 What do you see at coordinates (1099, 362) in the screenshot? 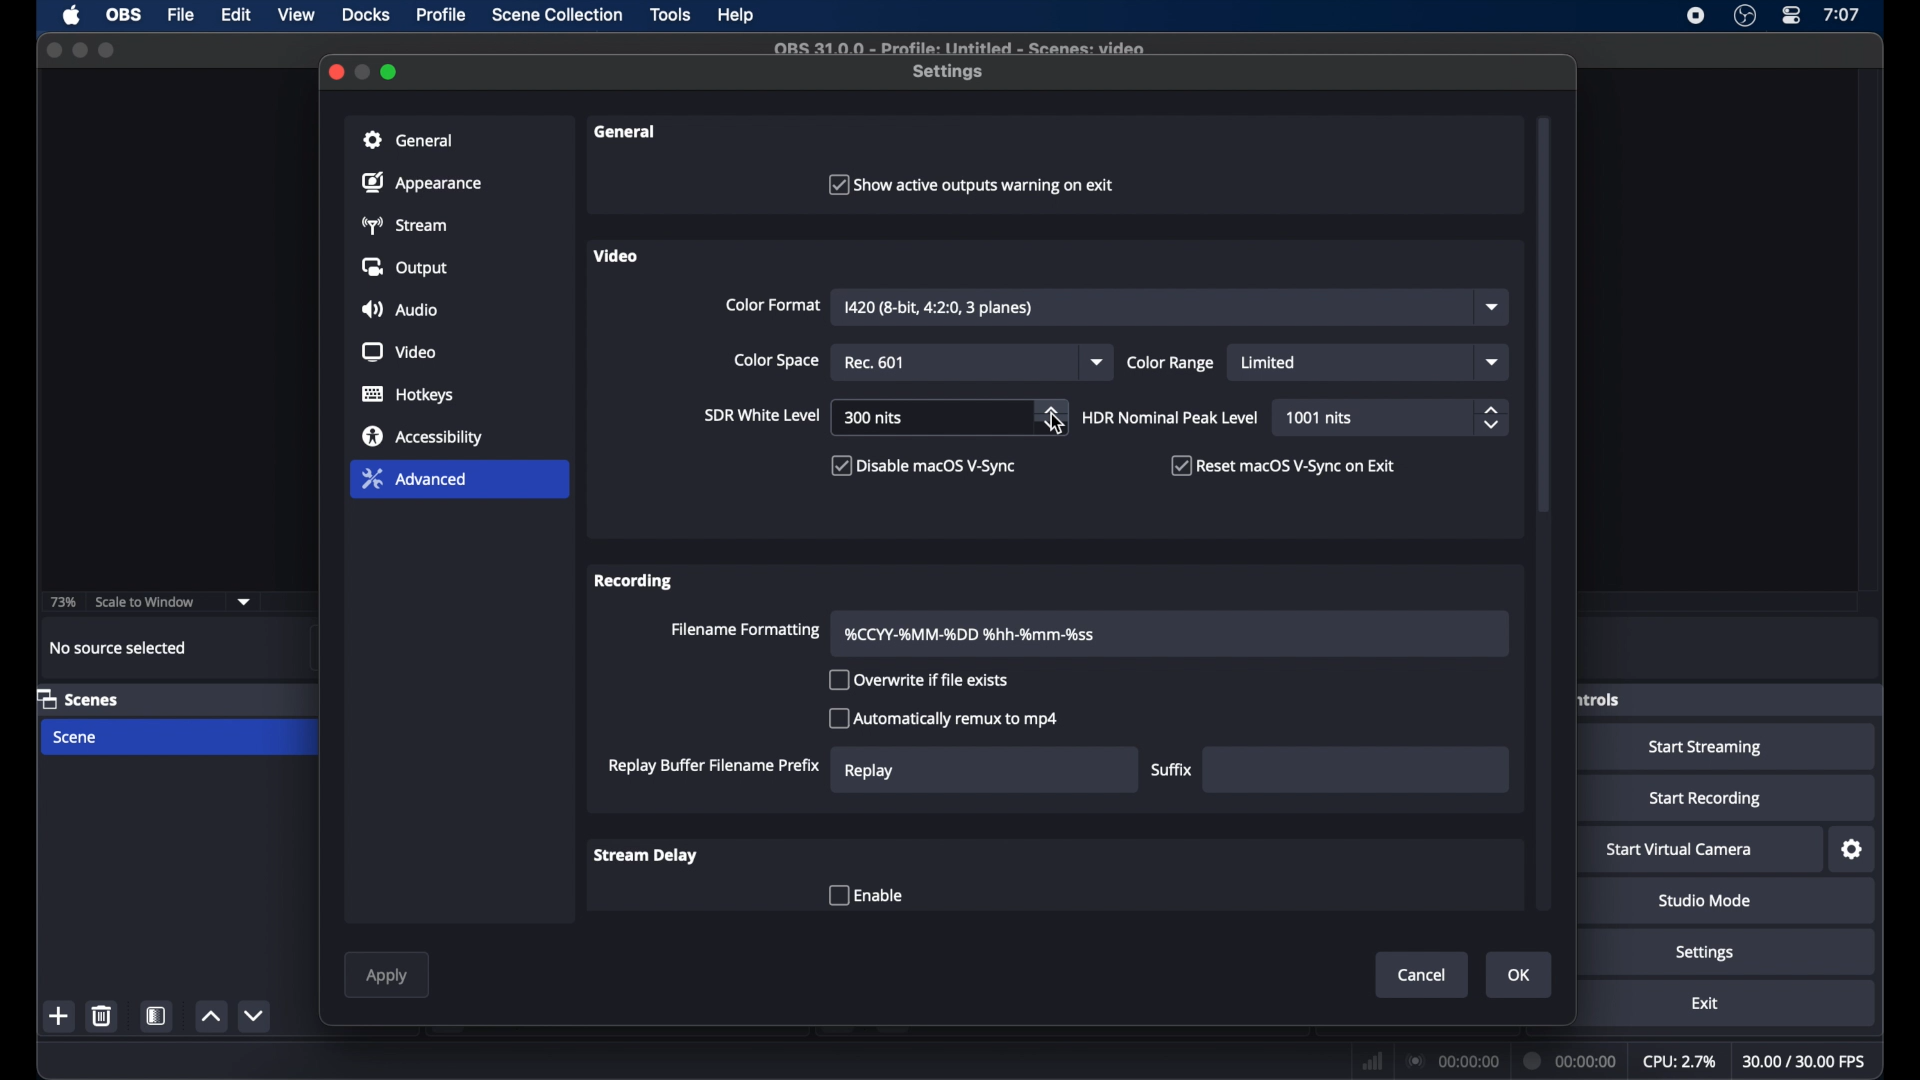
I see `dropdown` at bounding box center [1099, 362].